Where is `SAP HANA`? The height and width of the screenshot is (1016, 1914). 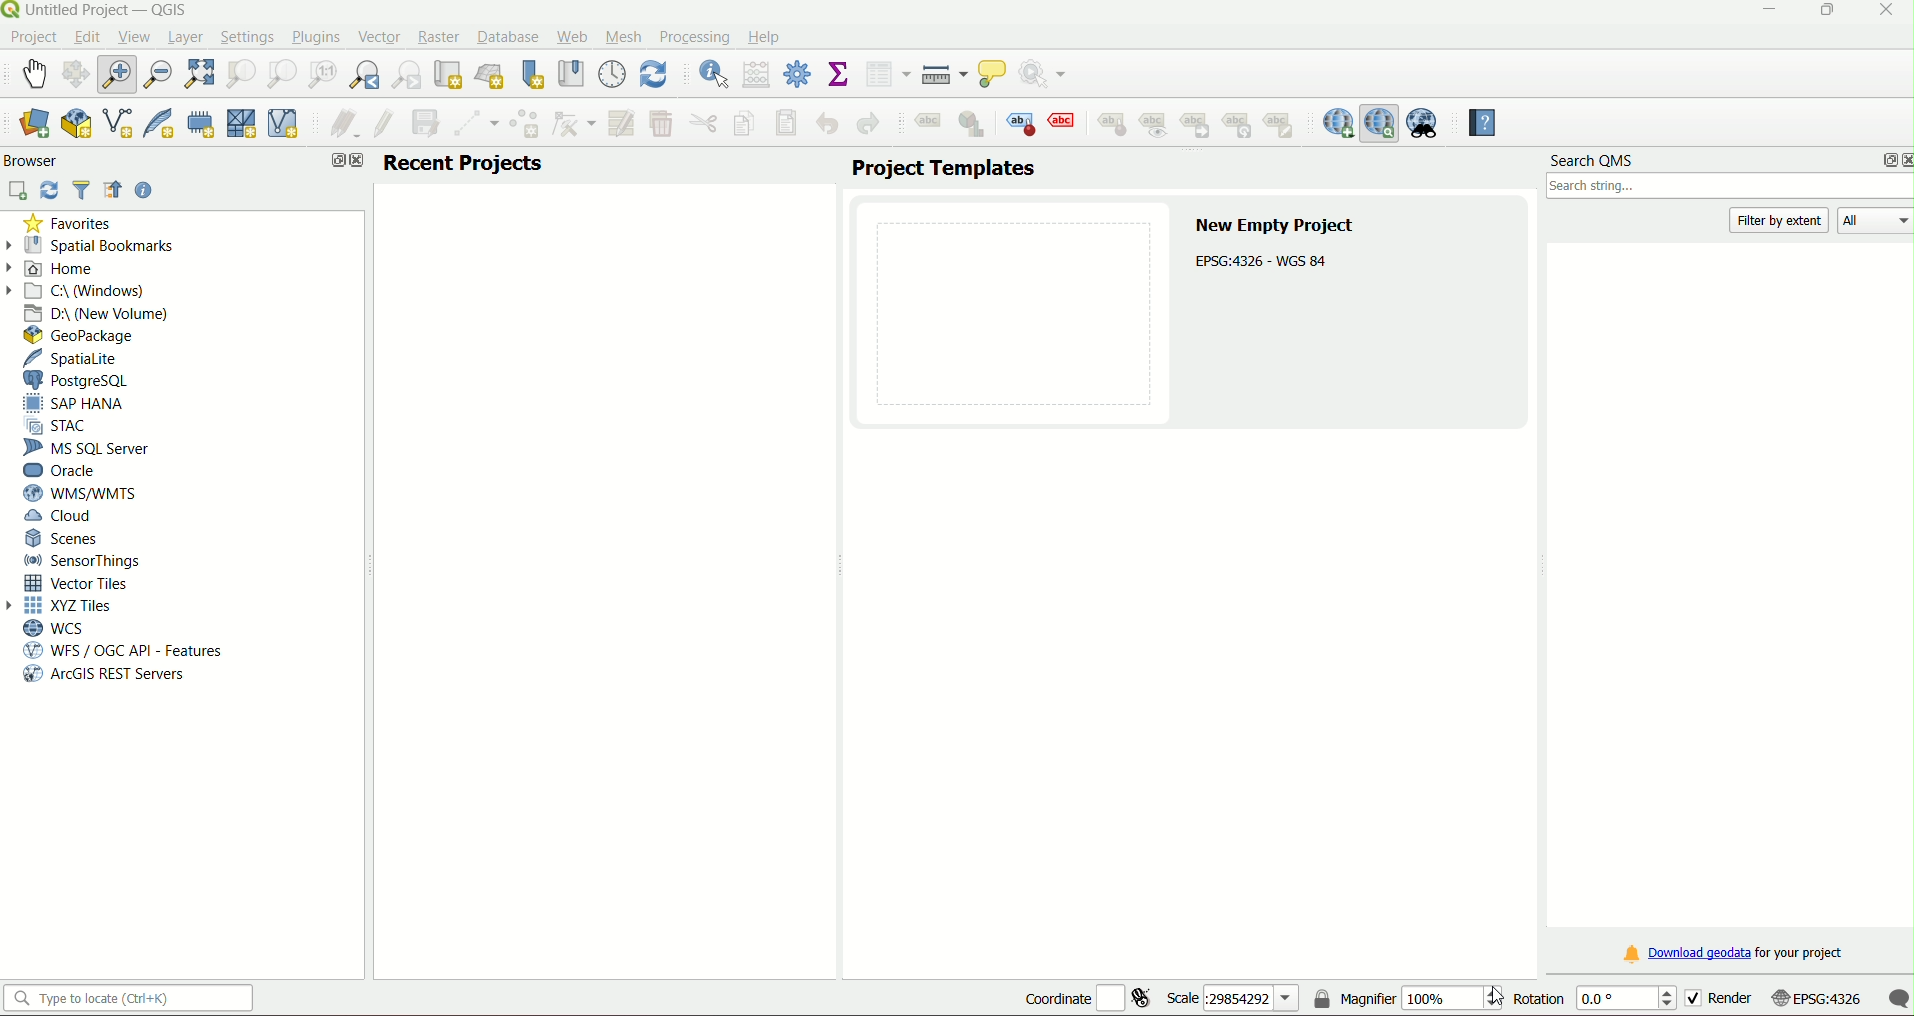 SAP HANA is located at coordinates (80, 404).